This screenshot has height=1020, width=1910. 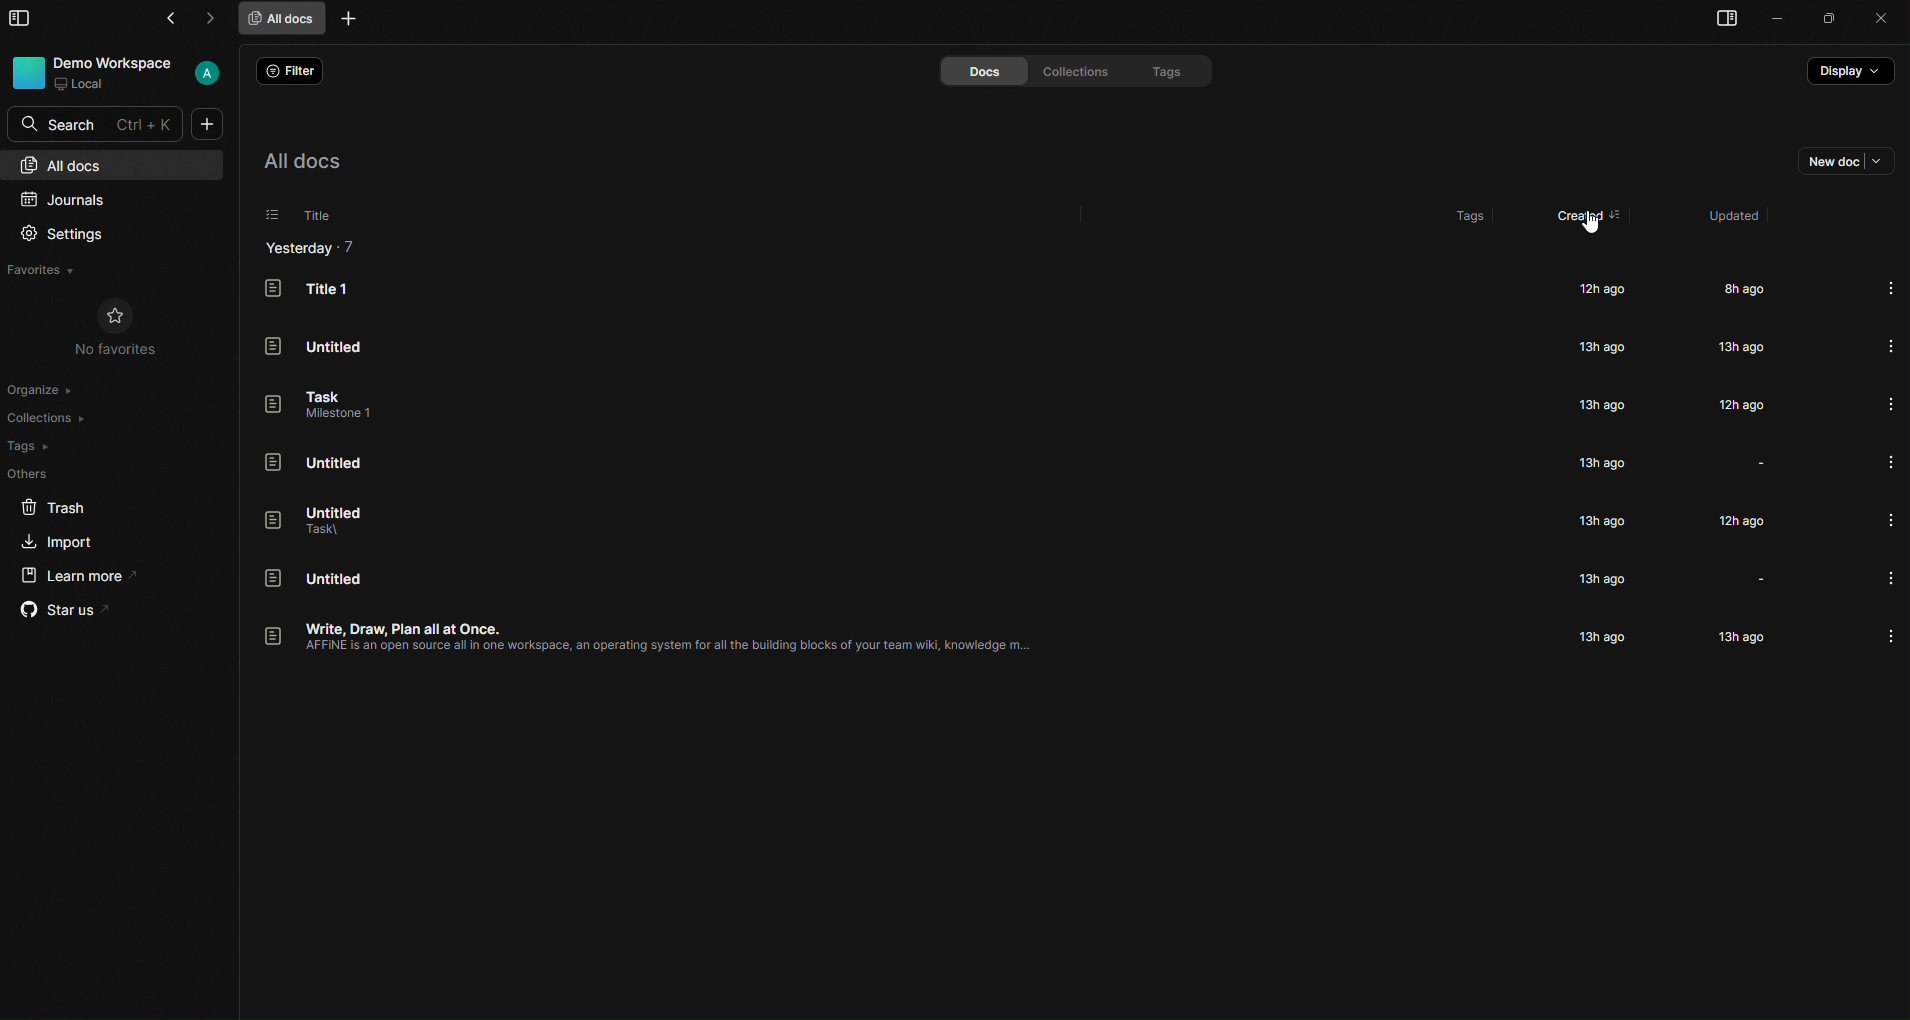 I want to click on Untitled, so click(x=313, y=522).